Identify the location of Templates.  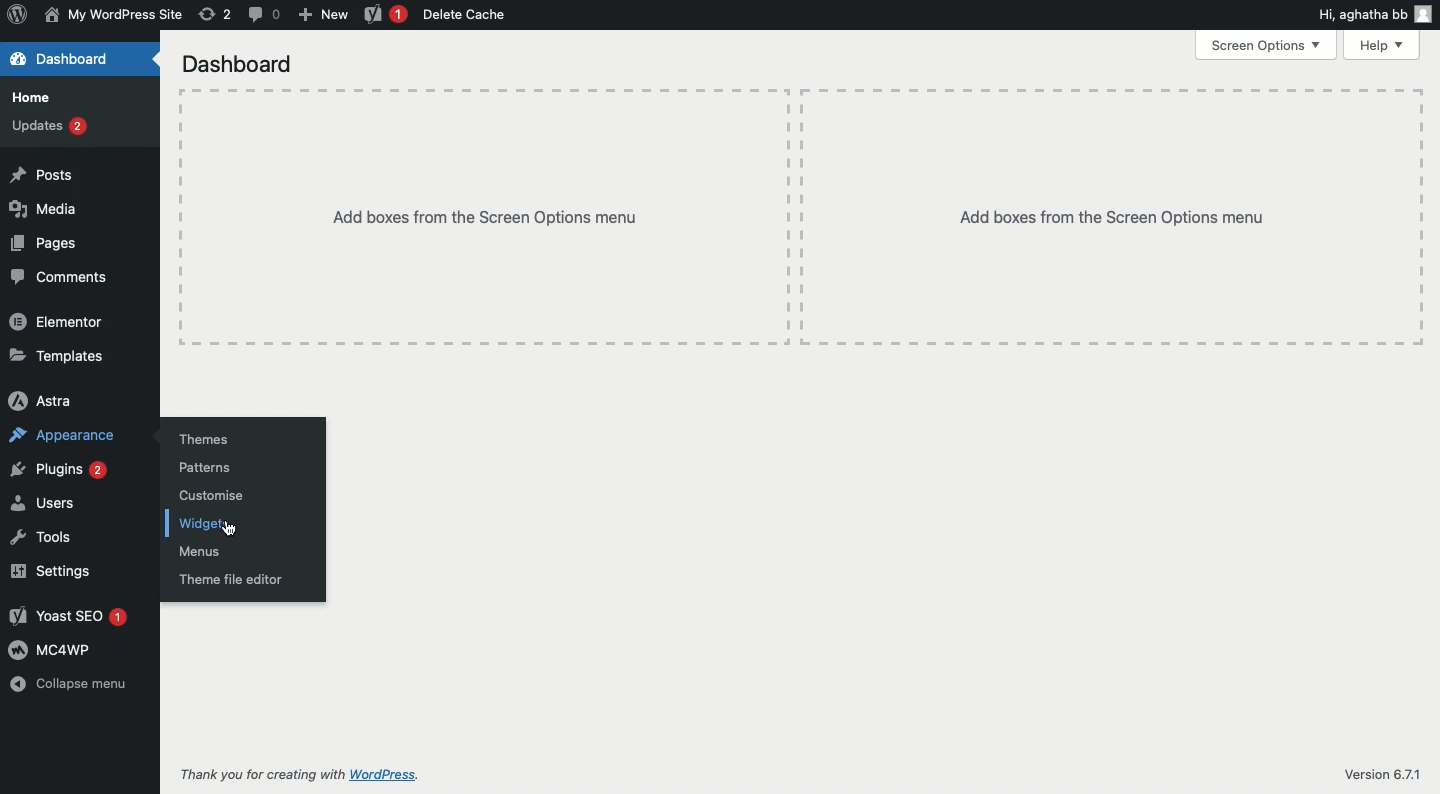
(62, 355).